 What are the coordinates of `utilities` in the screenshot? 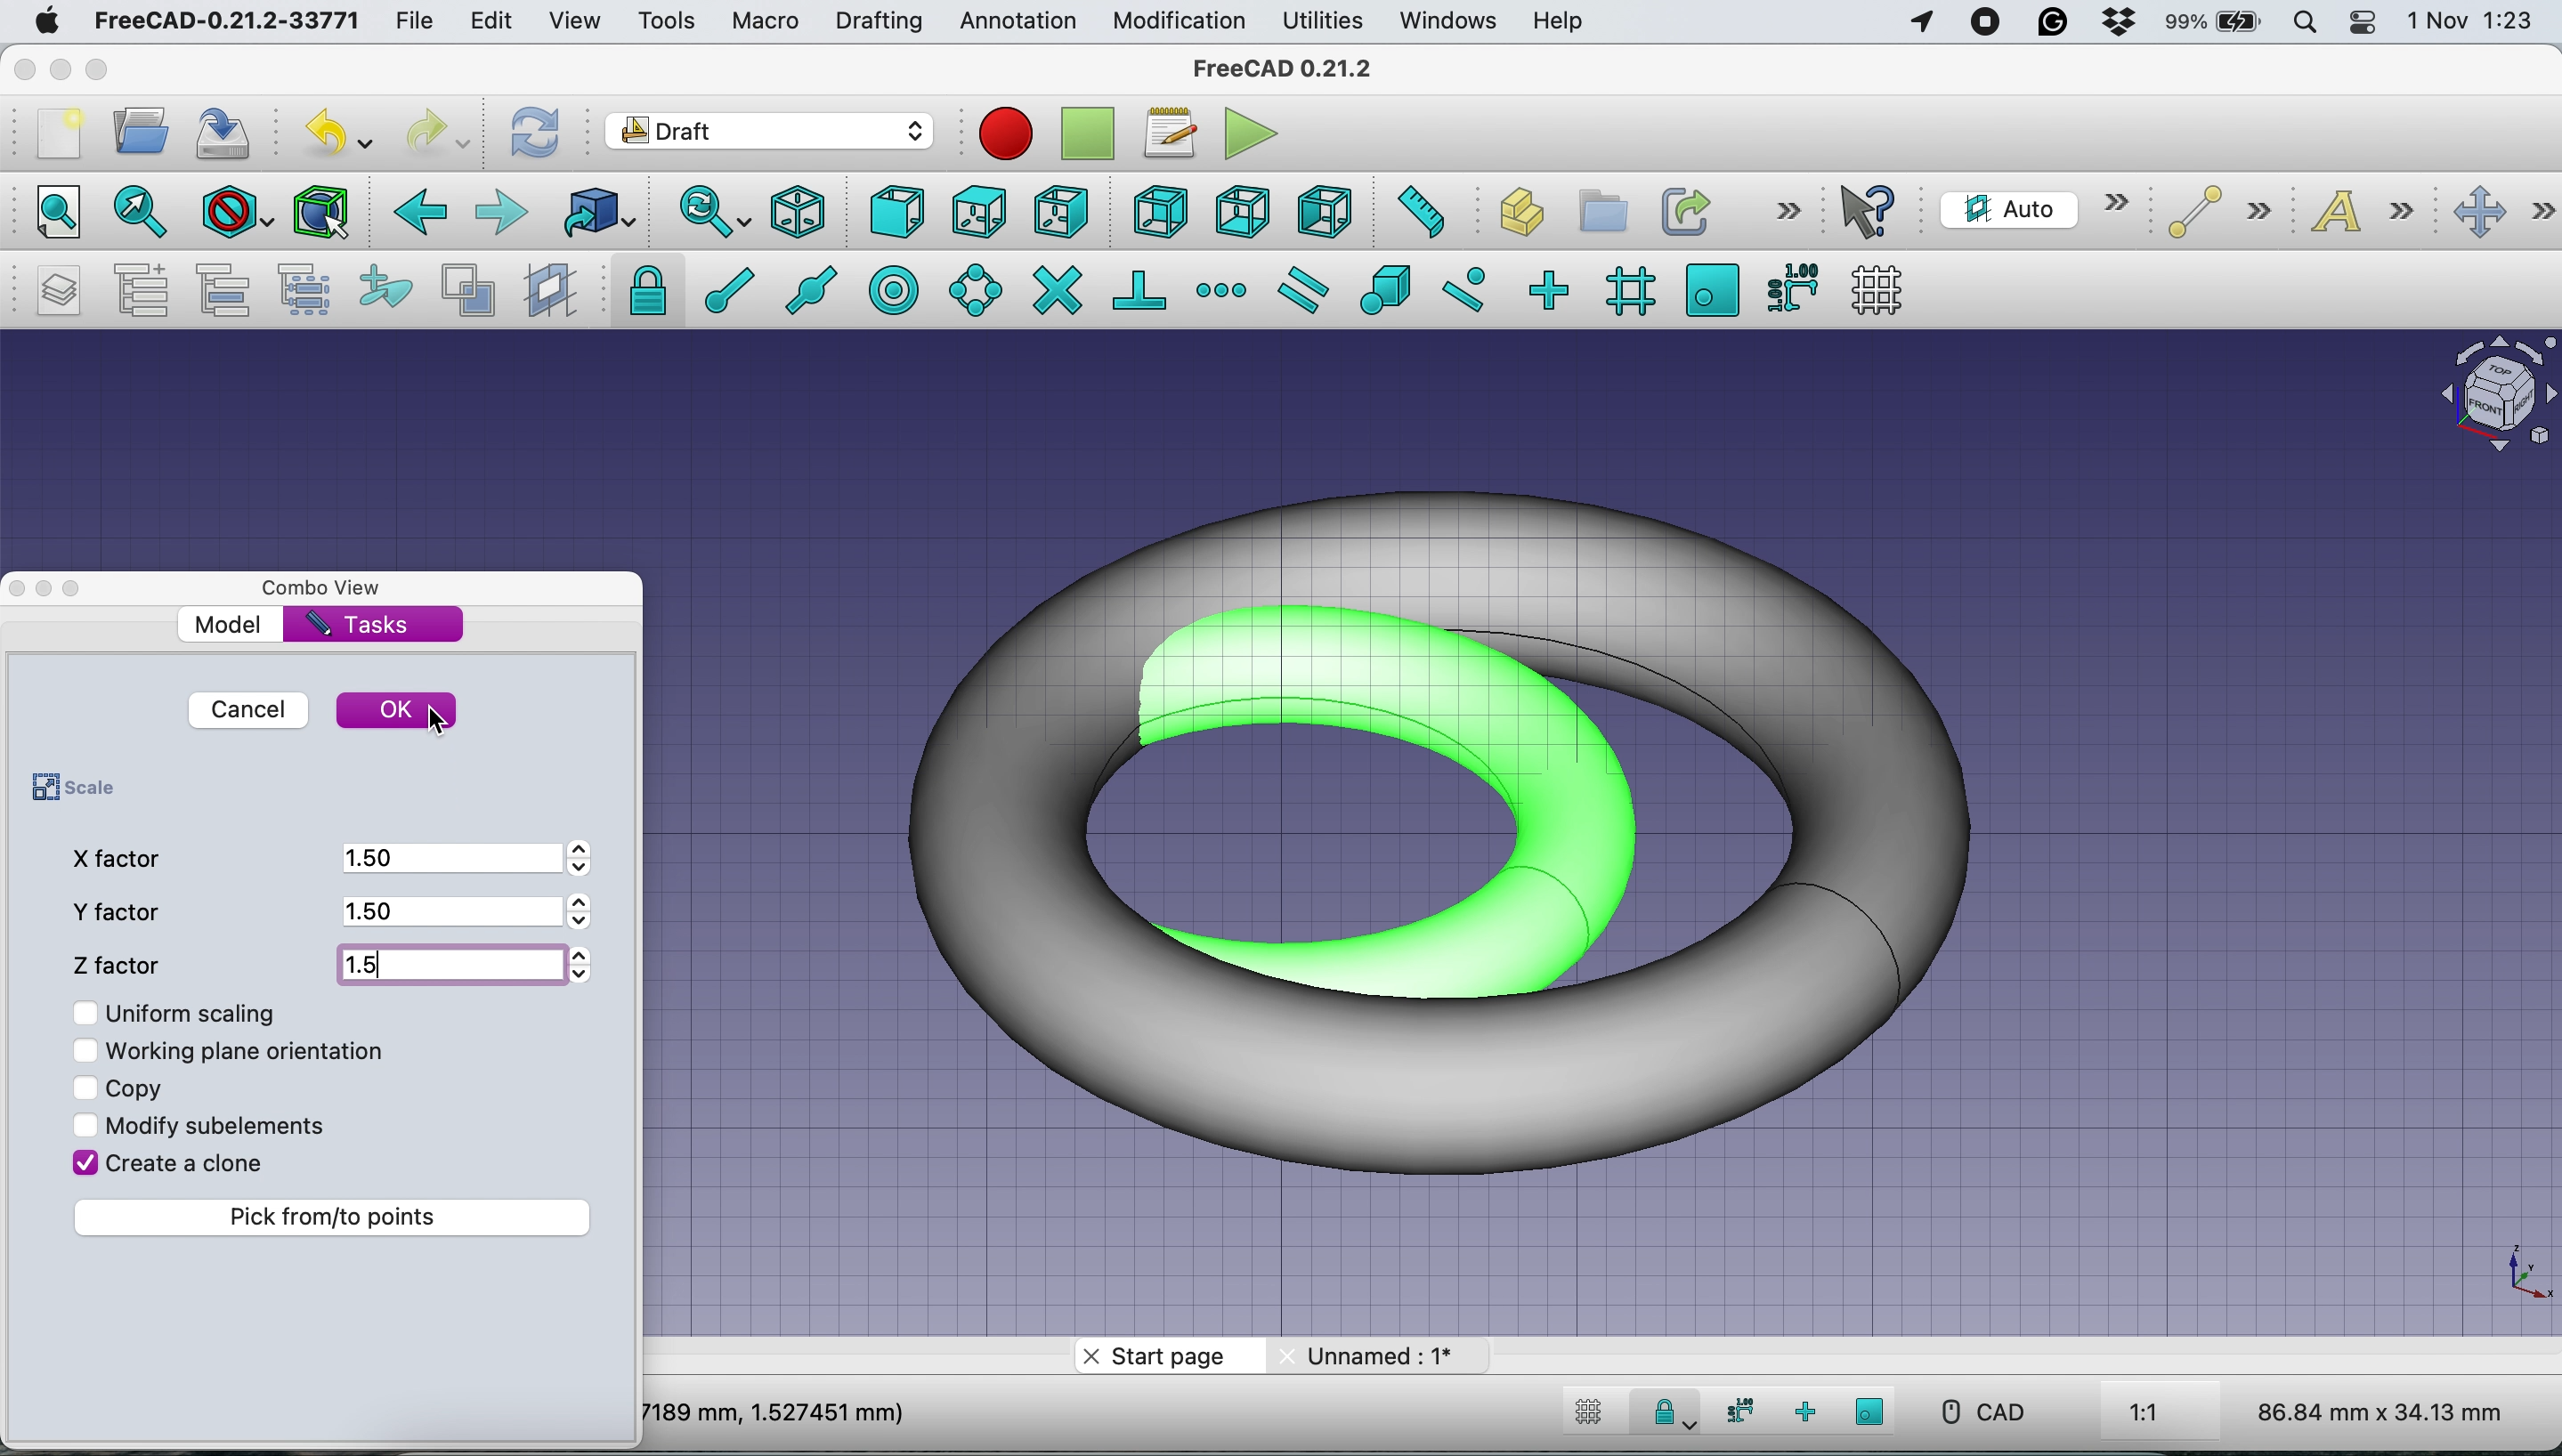 It's located at (1325, 22).